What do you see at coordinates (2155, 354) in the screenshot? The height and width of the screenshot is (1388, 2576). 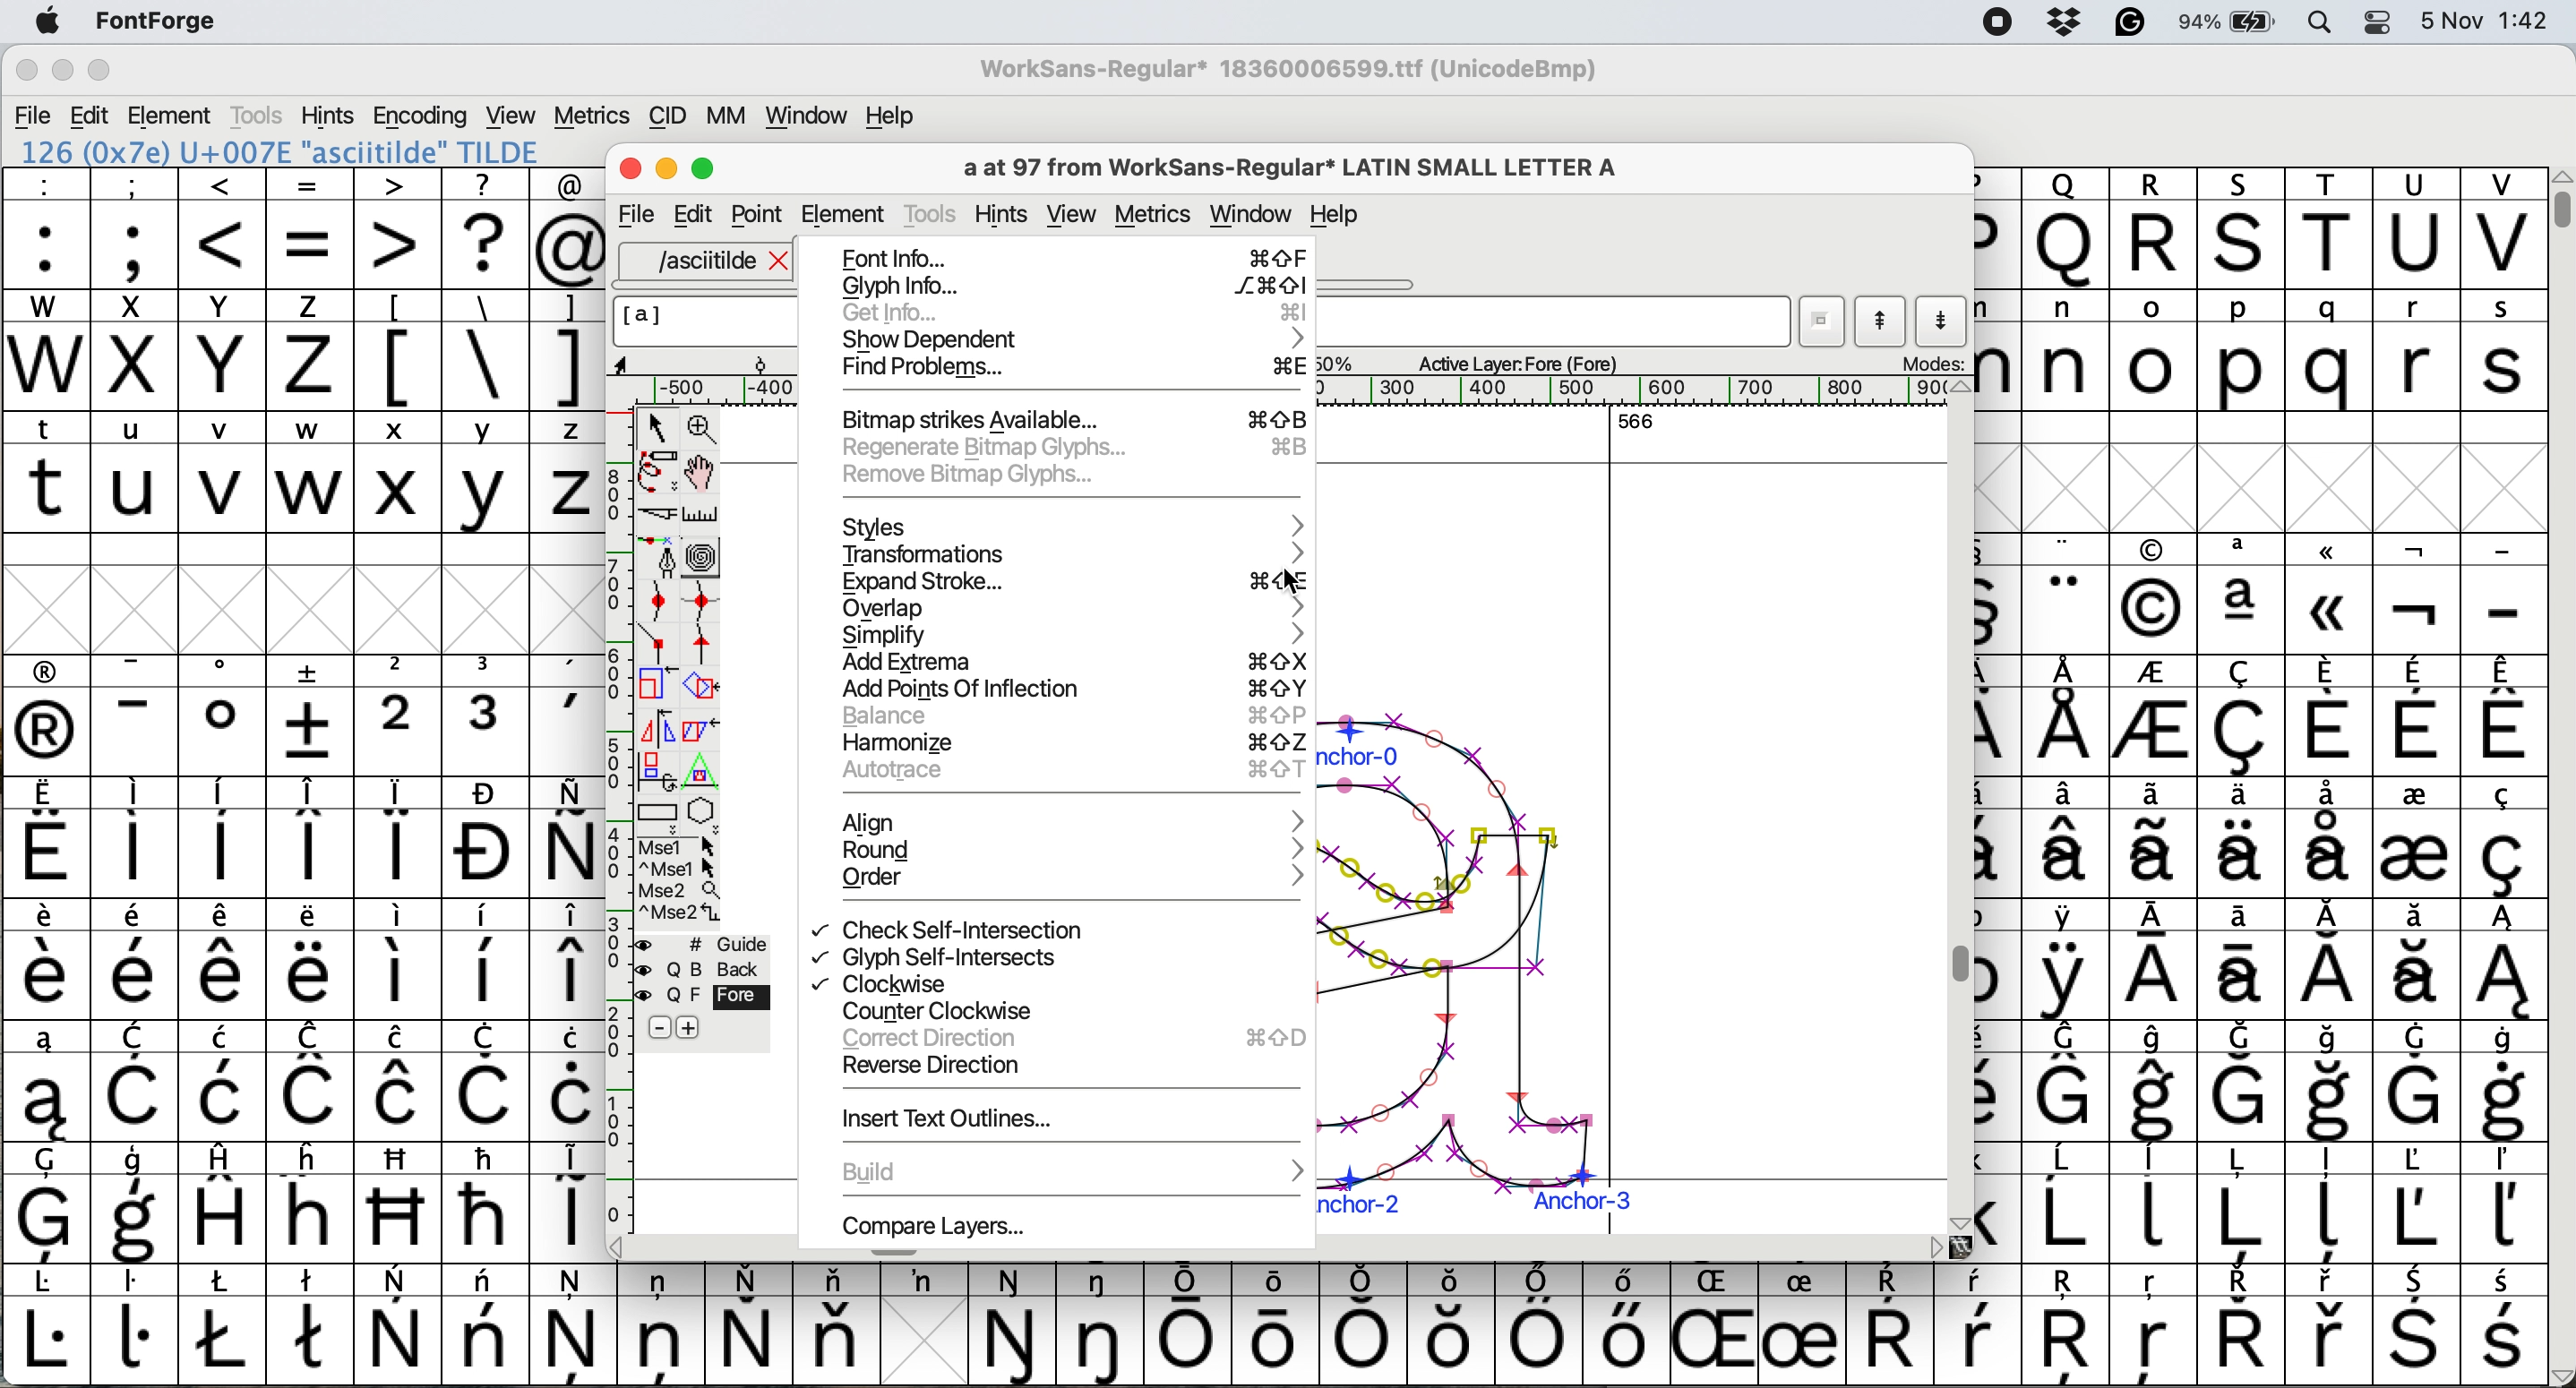 I see `o` at bounding box center [2155, 354].